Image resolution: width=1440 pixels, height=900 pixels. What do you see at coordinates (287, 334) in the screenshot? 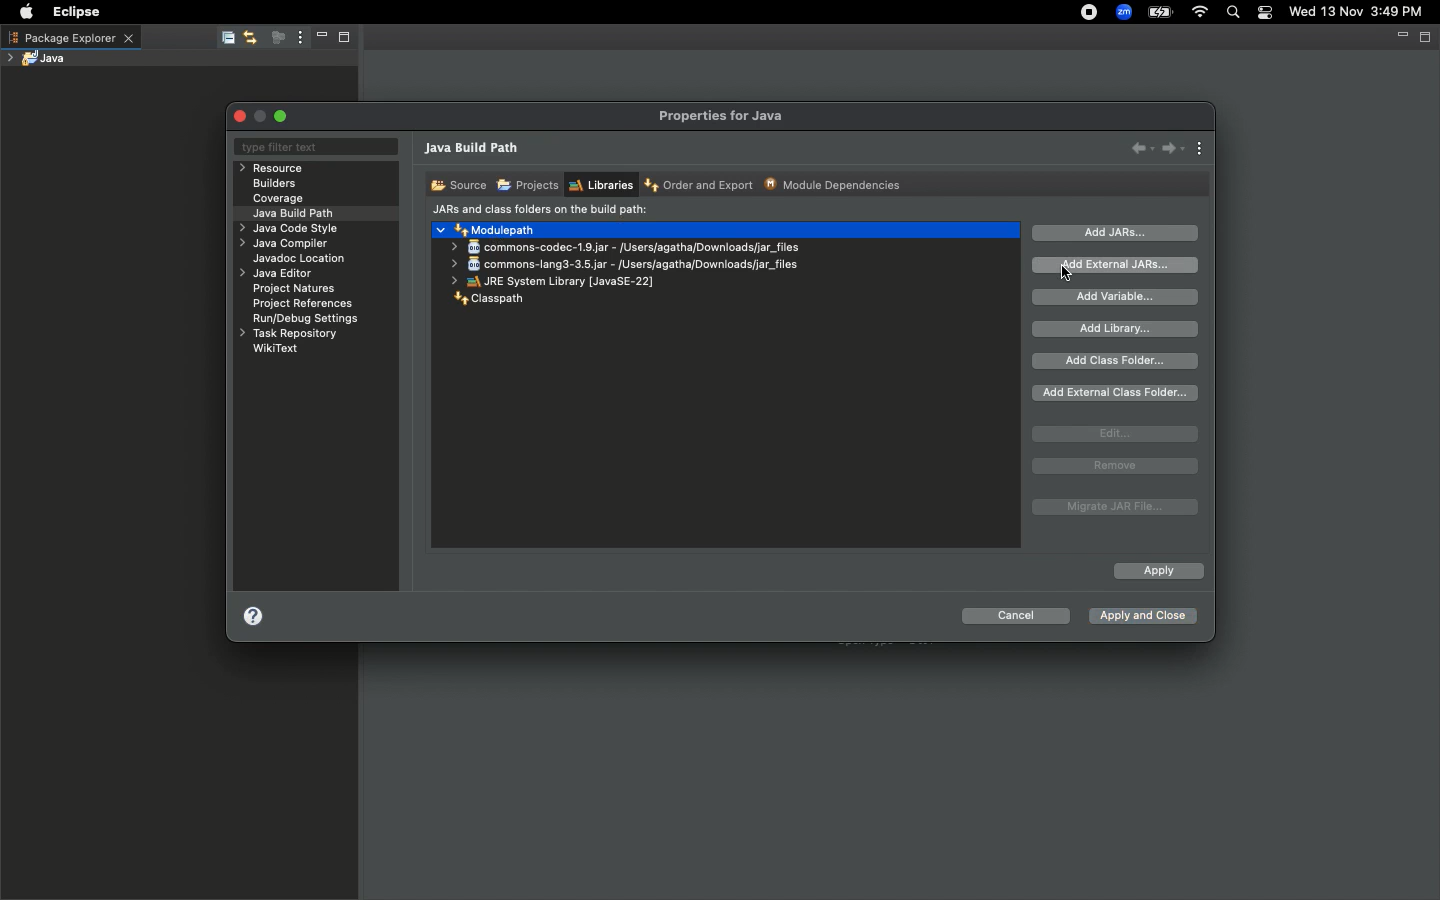
I see `Task repository` at bounding box center [287, 334].